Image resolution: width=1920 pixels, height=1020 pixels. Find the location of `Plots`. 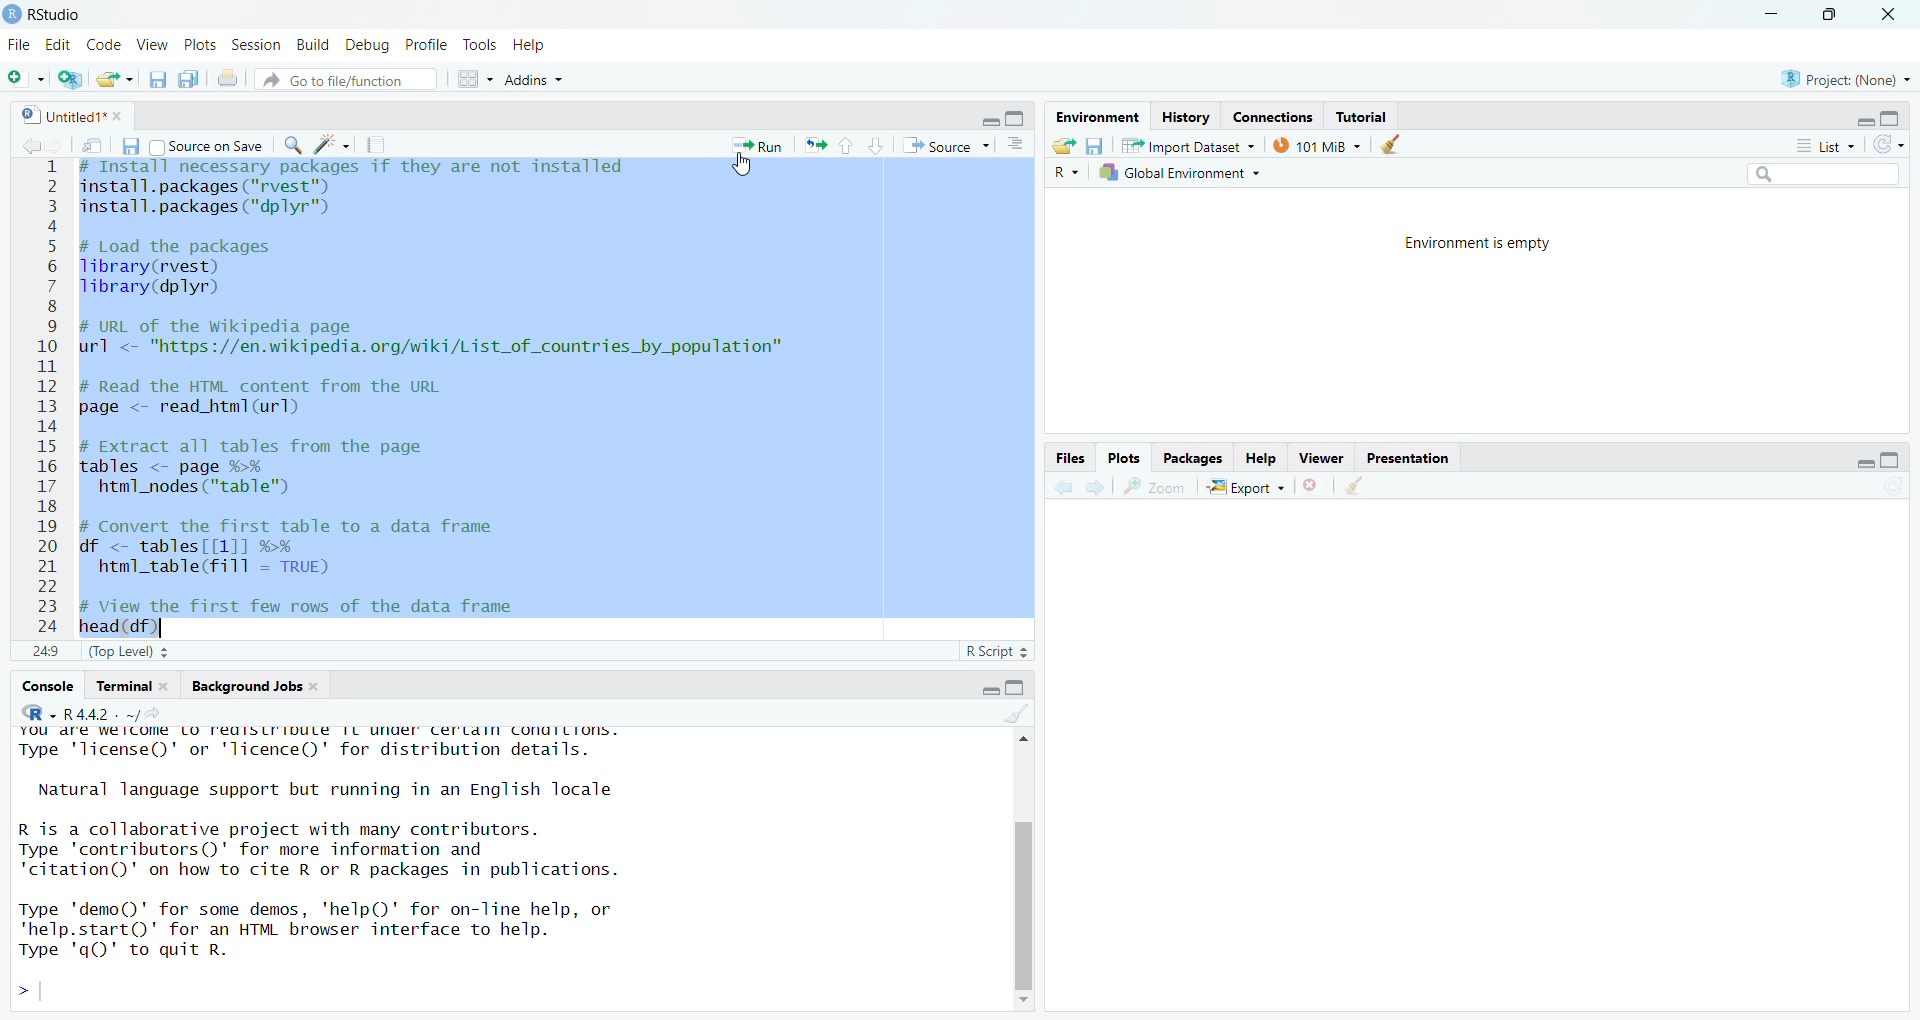

Plots is located at coordinates (201, 45).